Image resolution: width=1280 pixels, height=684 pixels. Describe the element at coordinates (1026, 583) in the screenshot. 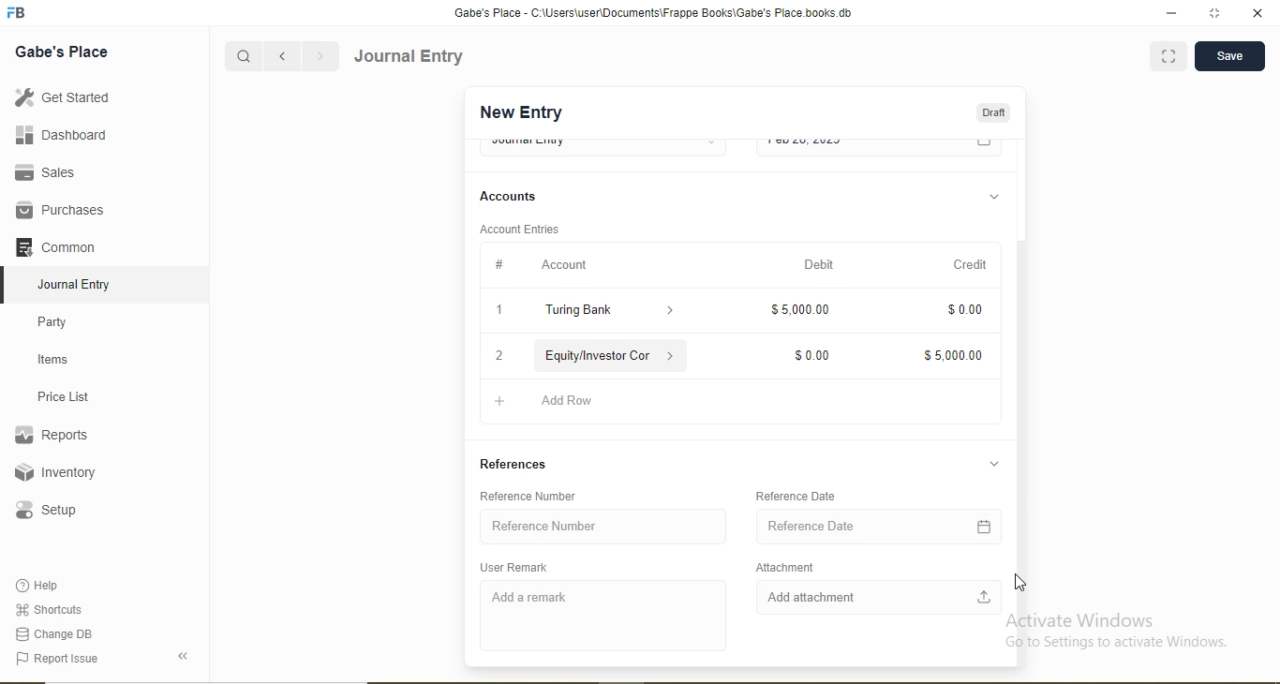

I see `cursor` at that location.